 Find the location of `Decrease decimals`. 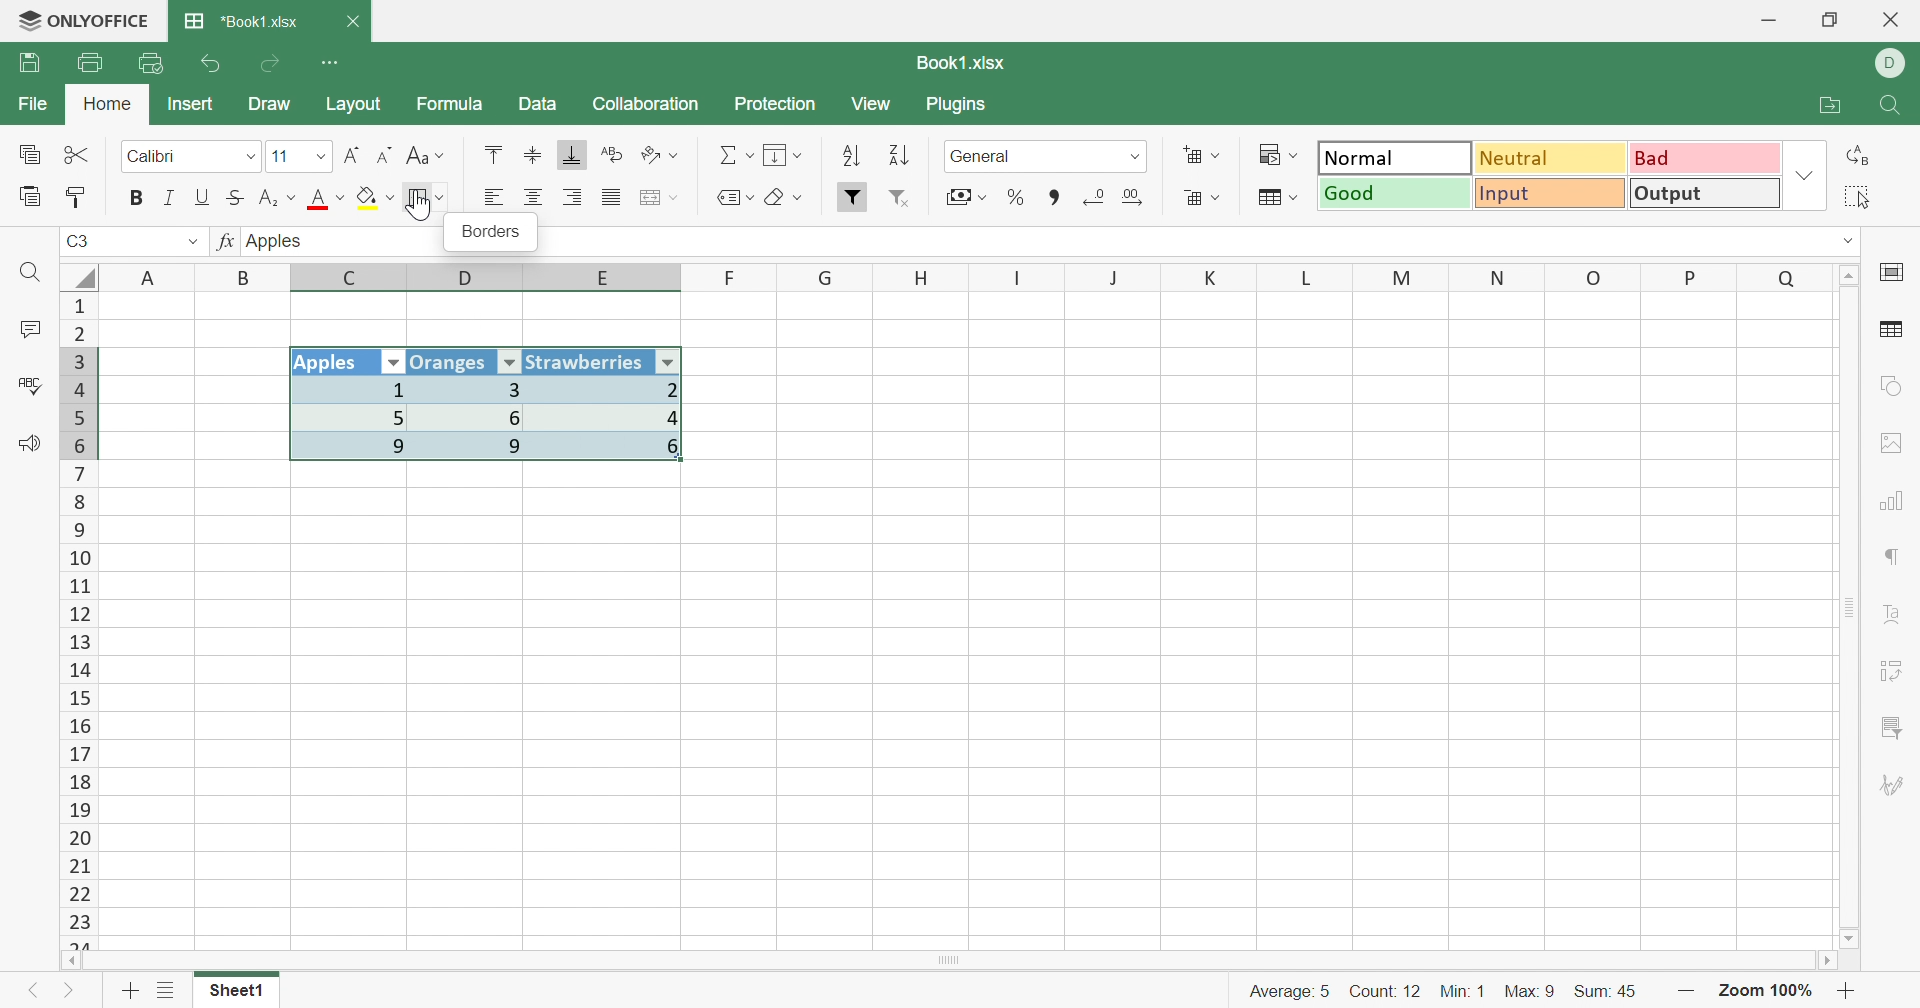

Decrease decimals is located at coordinates (1094, 196).